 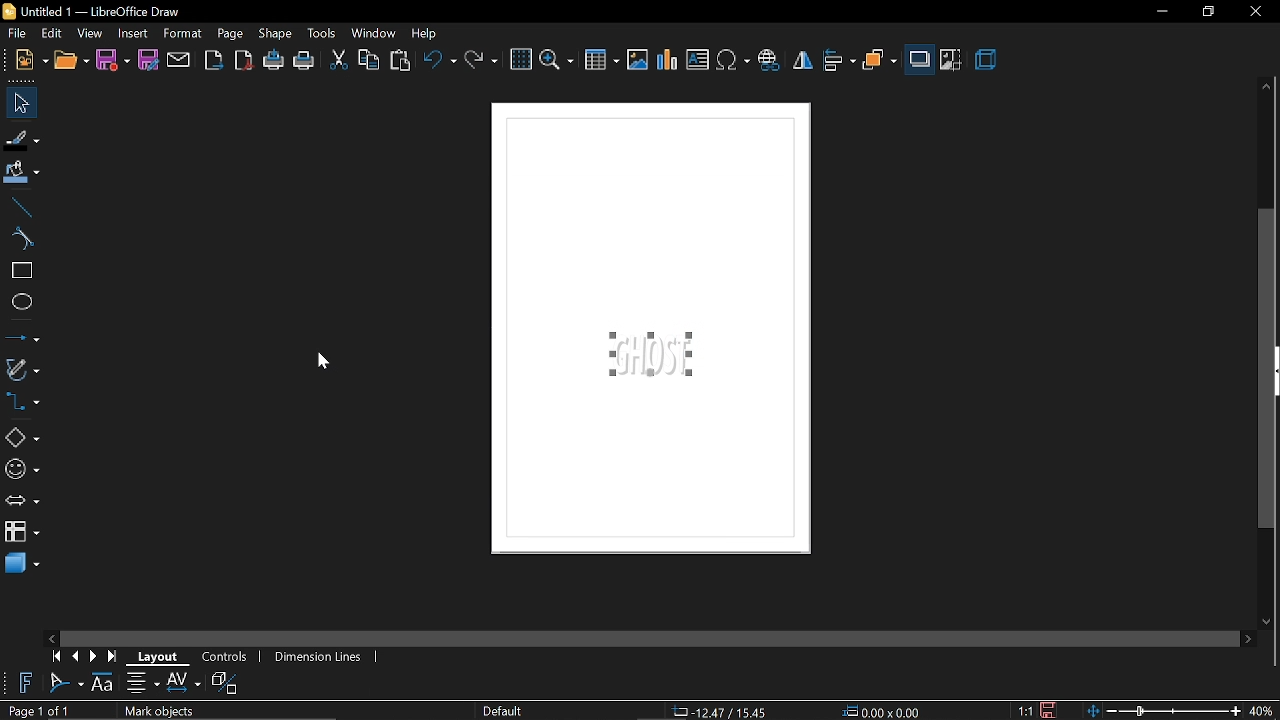 What do you see at coordinates (886, 712) in the screenshot?
I see `0.00x0.00` at bounding box center [886, 712].